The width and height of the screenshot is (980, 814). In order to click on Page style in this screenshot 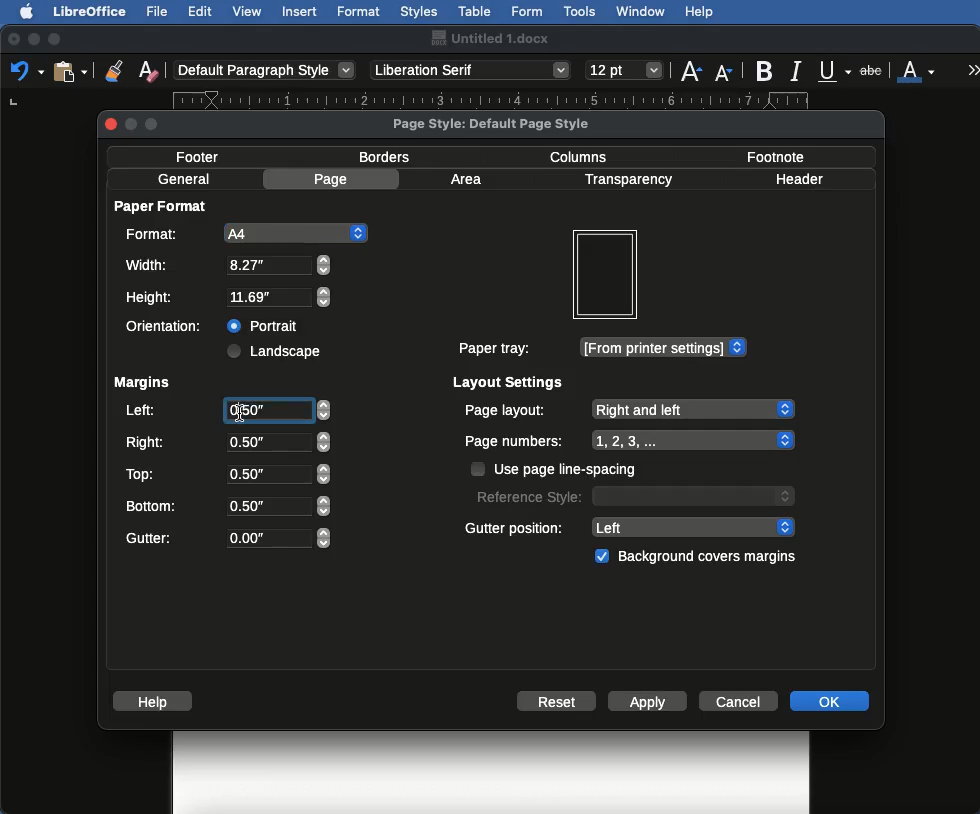, I will do `click(508, 124)`.